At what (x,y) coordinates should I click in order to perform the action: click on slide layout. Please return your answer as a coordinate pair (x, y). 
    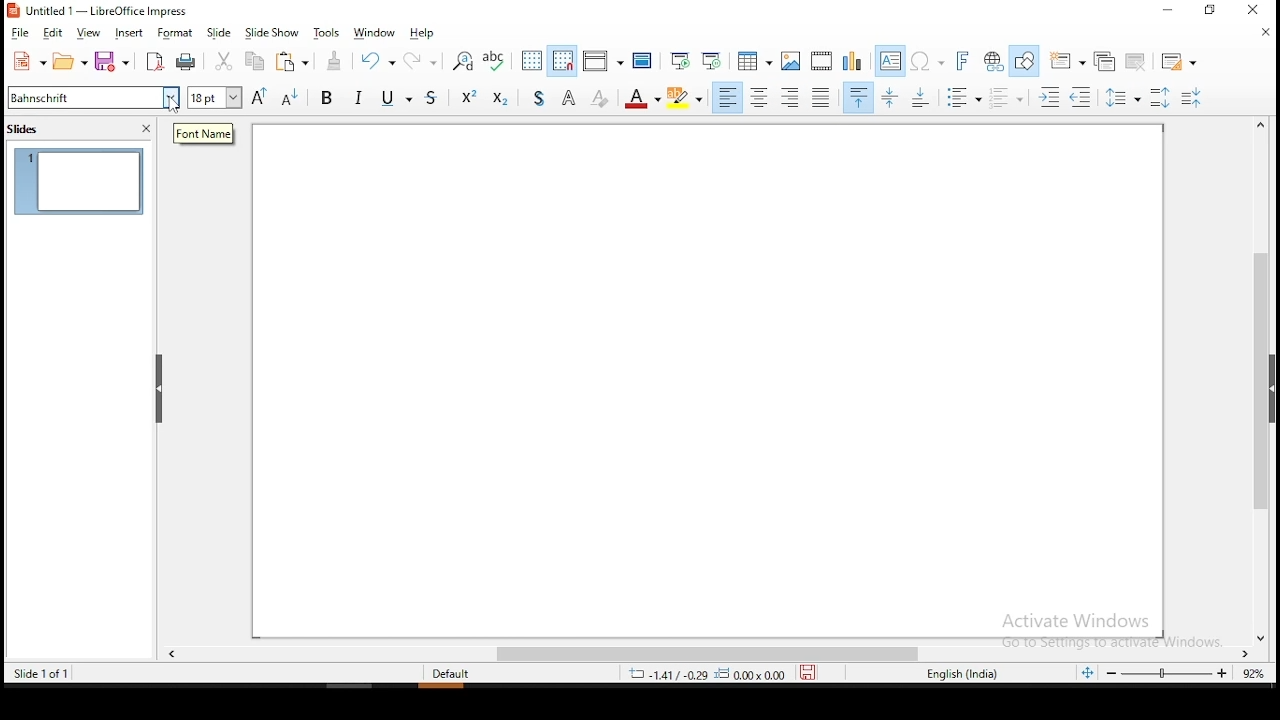
    Looking at the image, I should click on (1181, 57).